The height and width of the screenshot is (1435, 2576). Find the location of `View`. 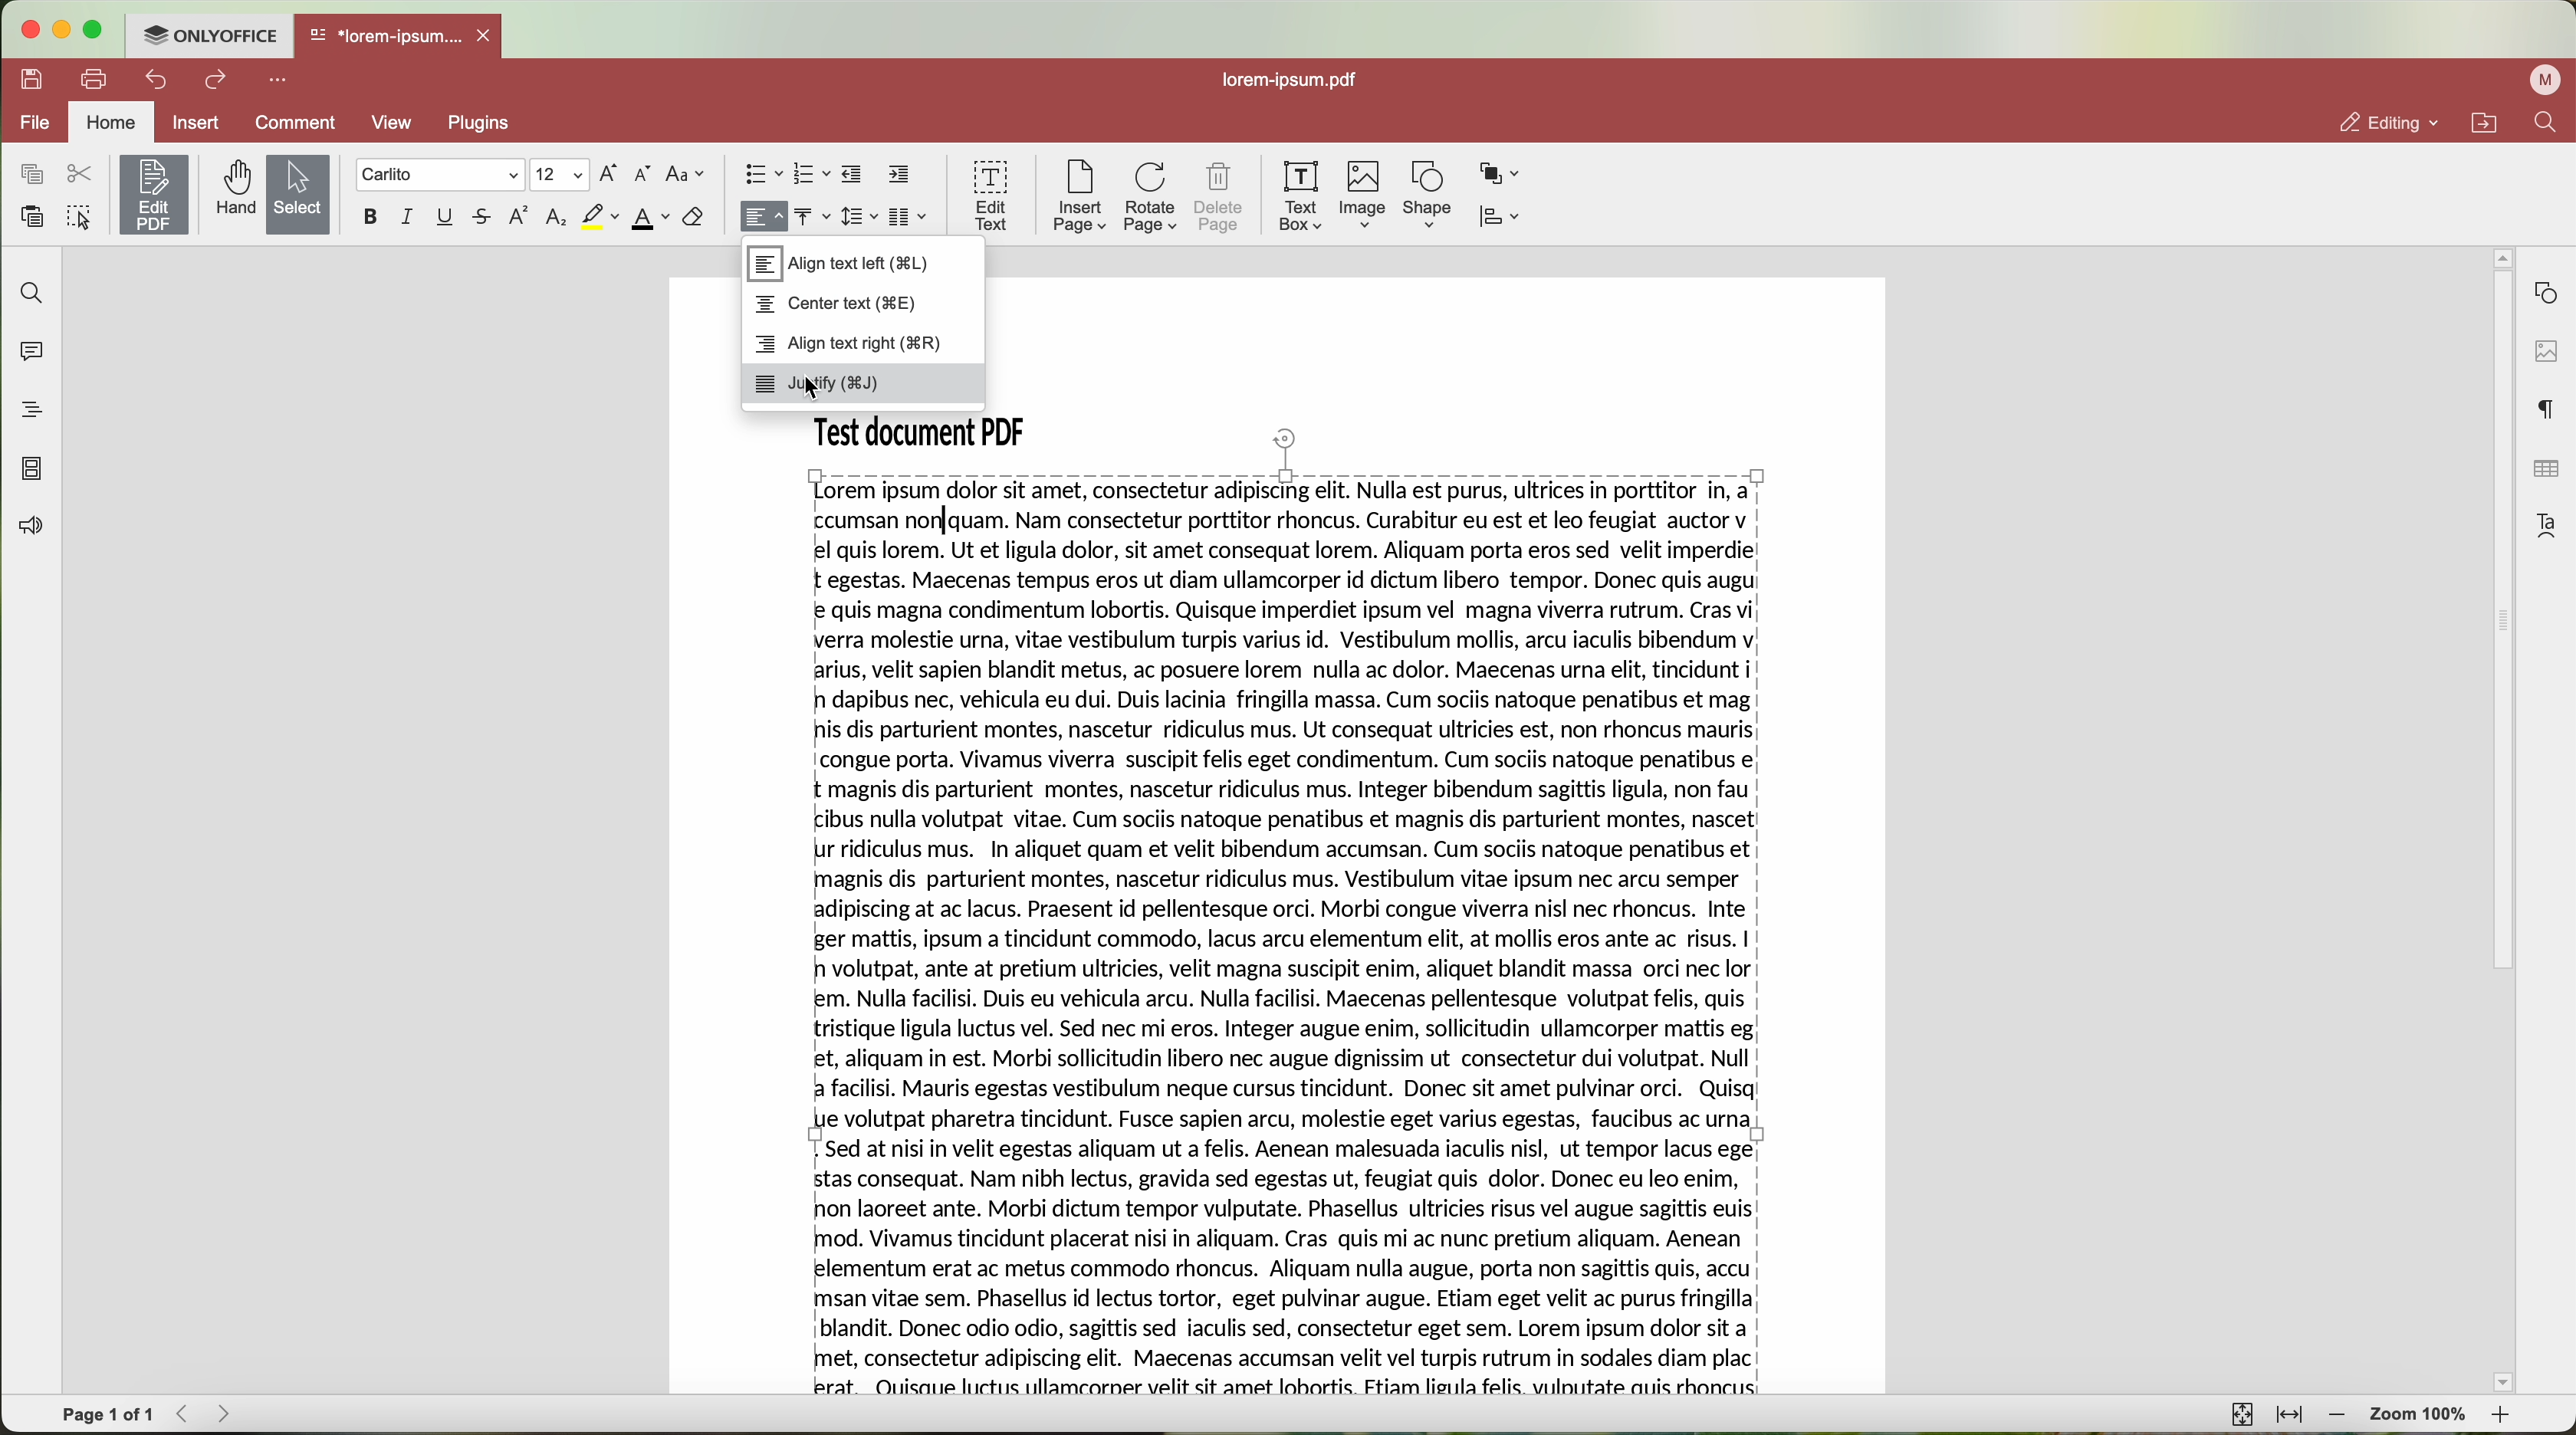

View is located at coordinates (397, 124).